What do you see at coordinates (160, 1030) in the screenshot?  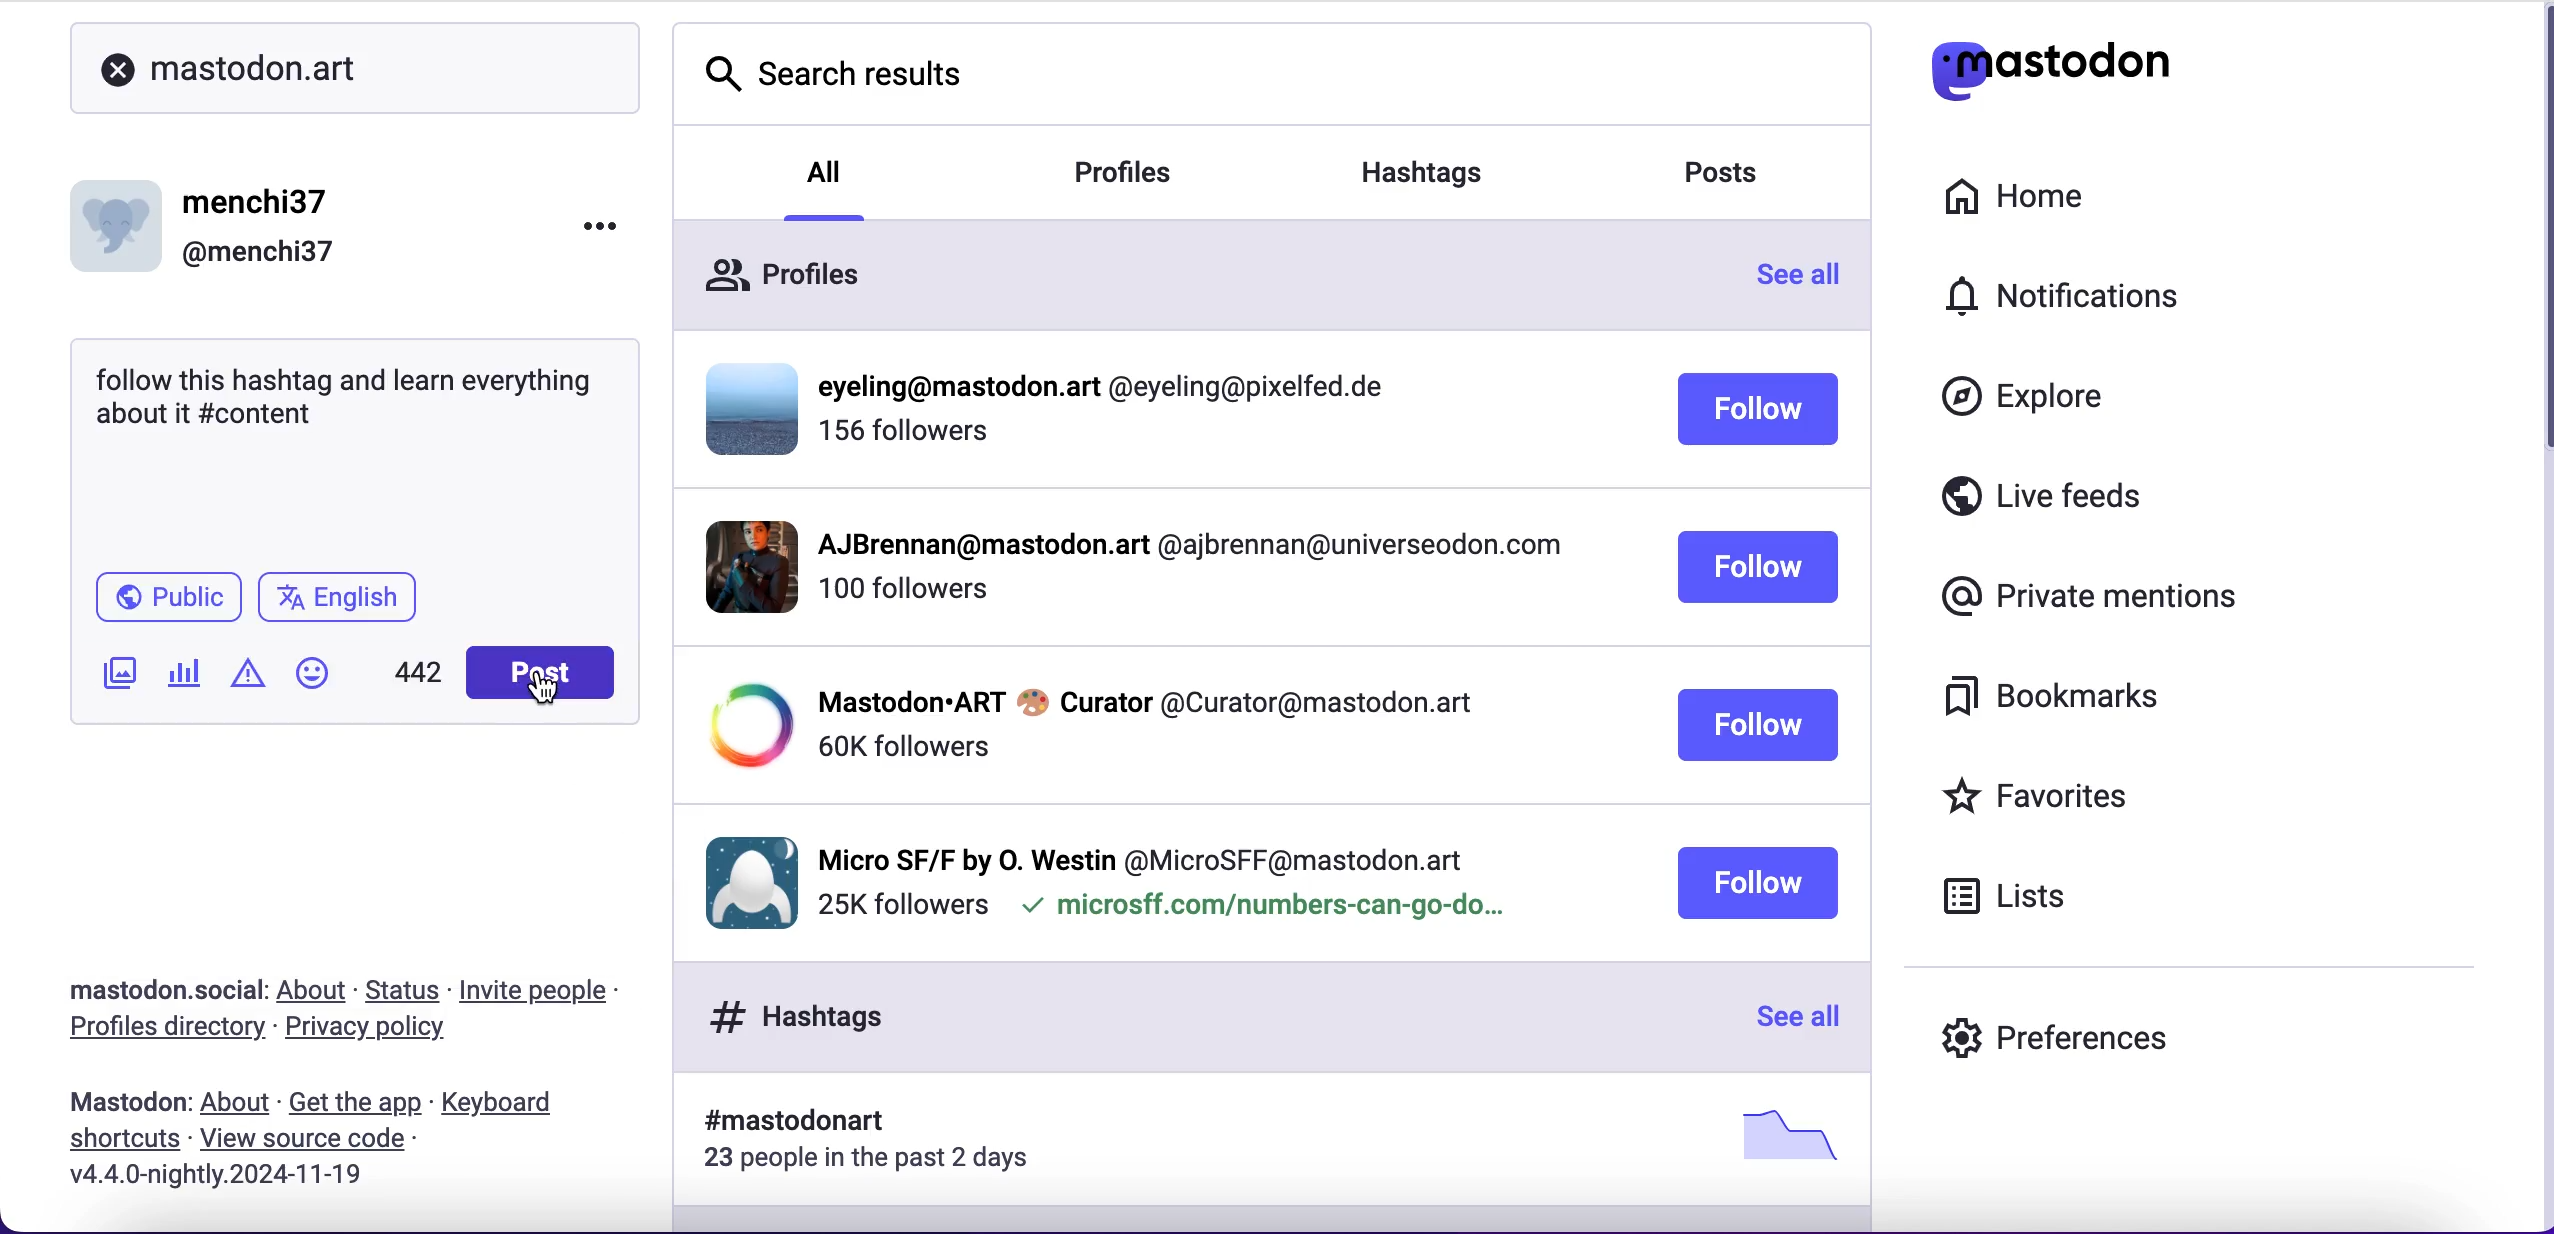 I see `profiles directory` at bounding box center [160, 1030].